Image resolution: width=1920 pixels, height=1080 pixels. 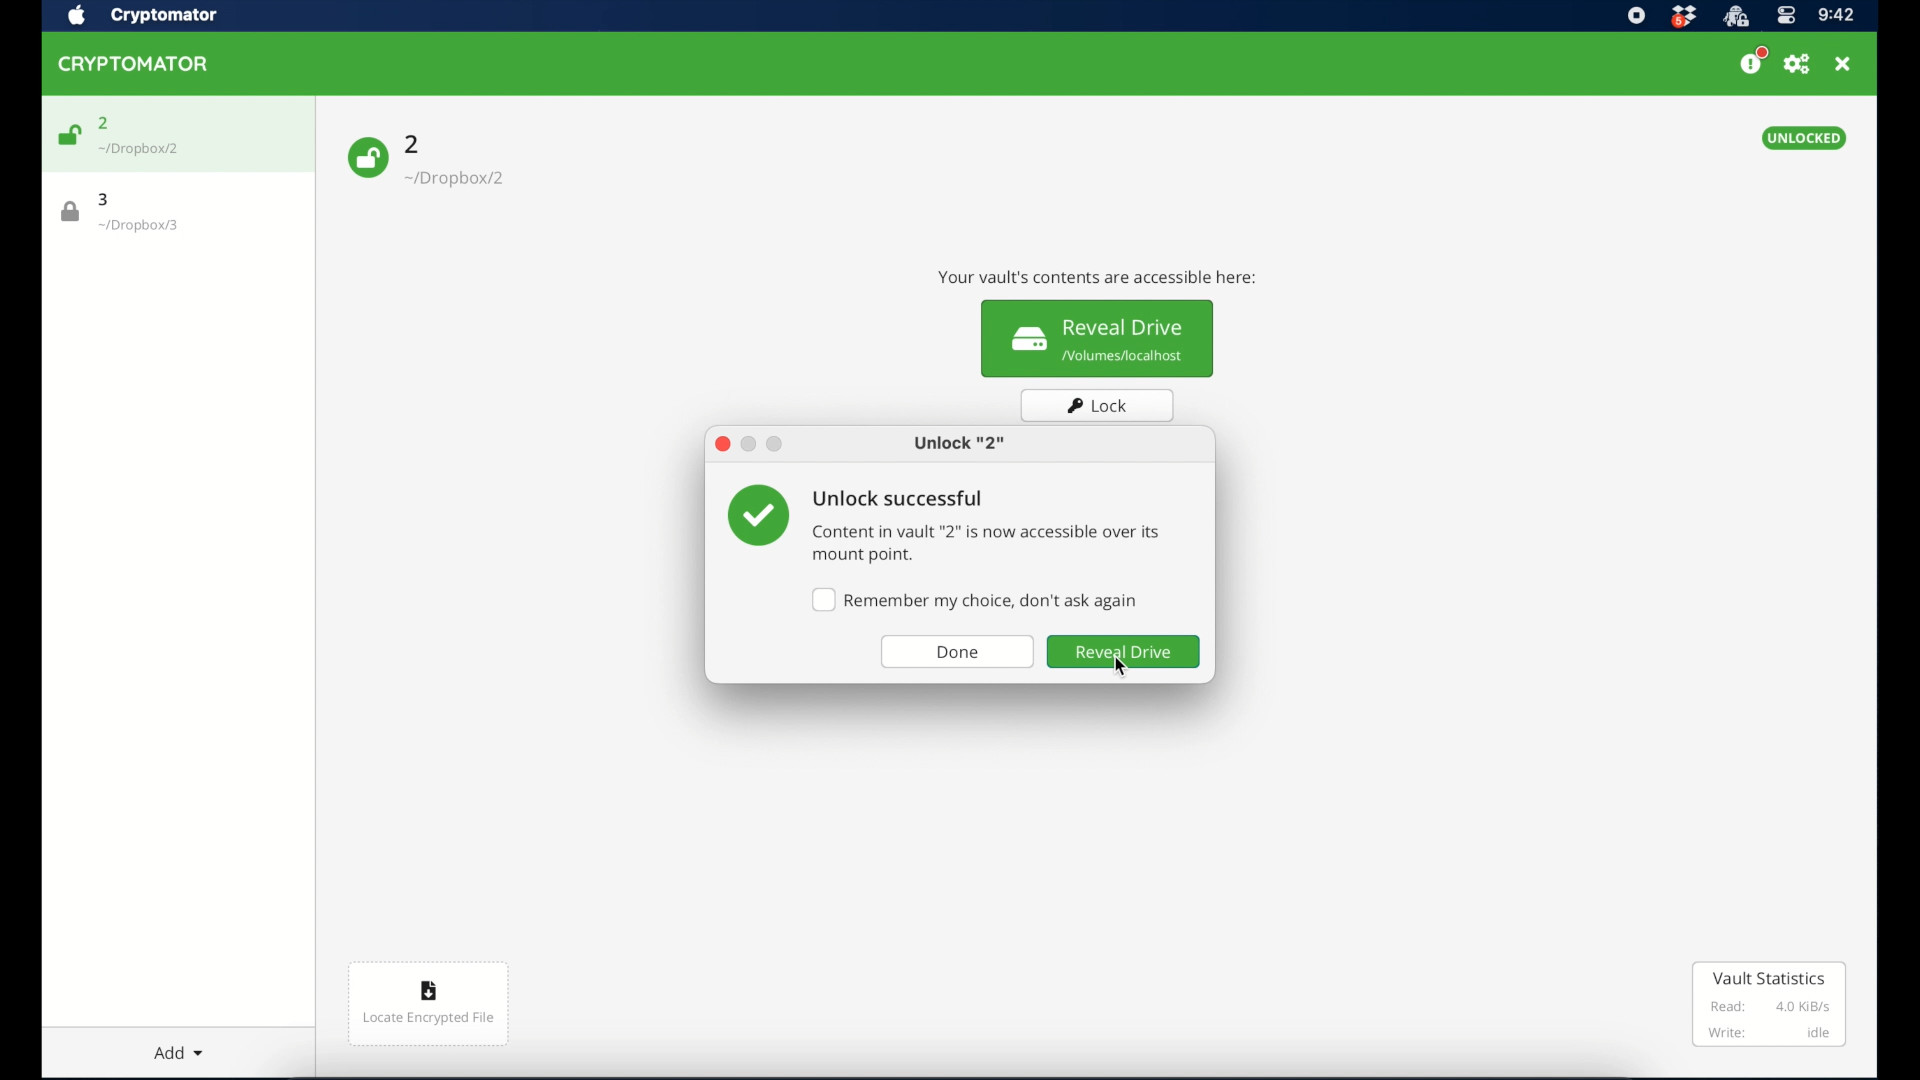 What do you see at coordinates (413, 142) in the screenshot?
I see `2` at bounding box center [413, 142].